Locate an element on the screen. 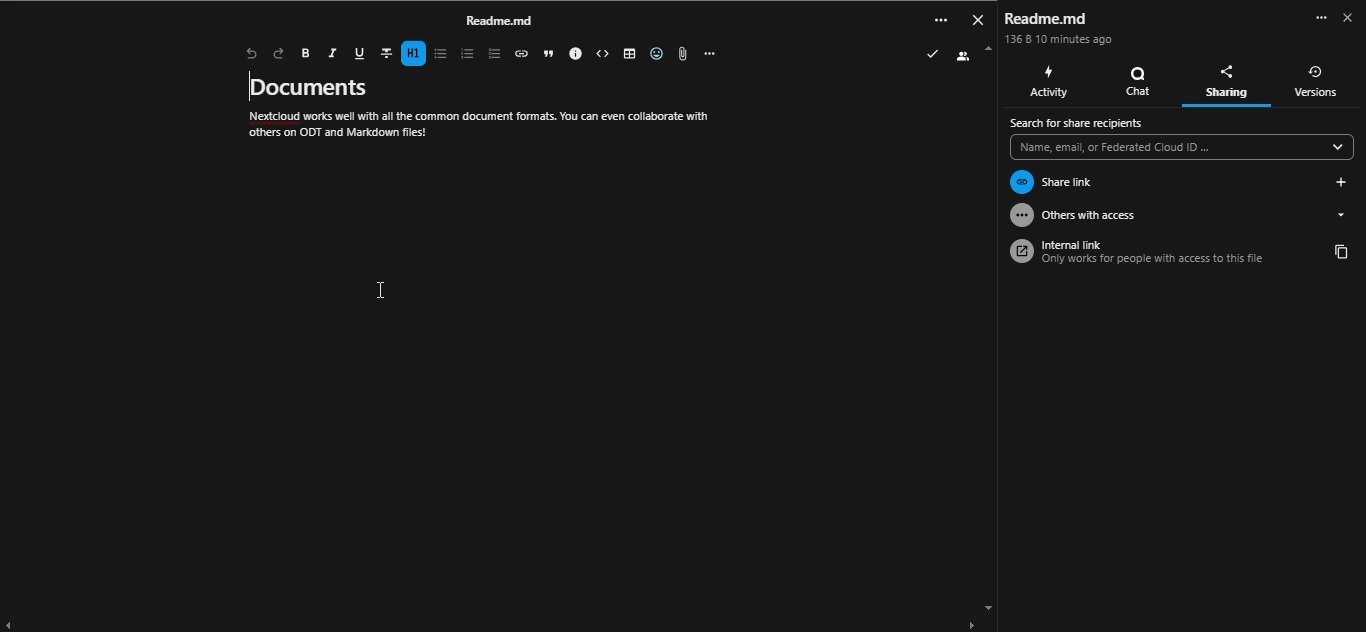  136 B 10 minutes ago is located at coordinates (1060, 39).